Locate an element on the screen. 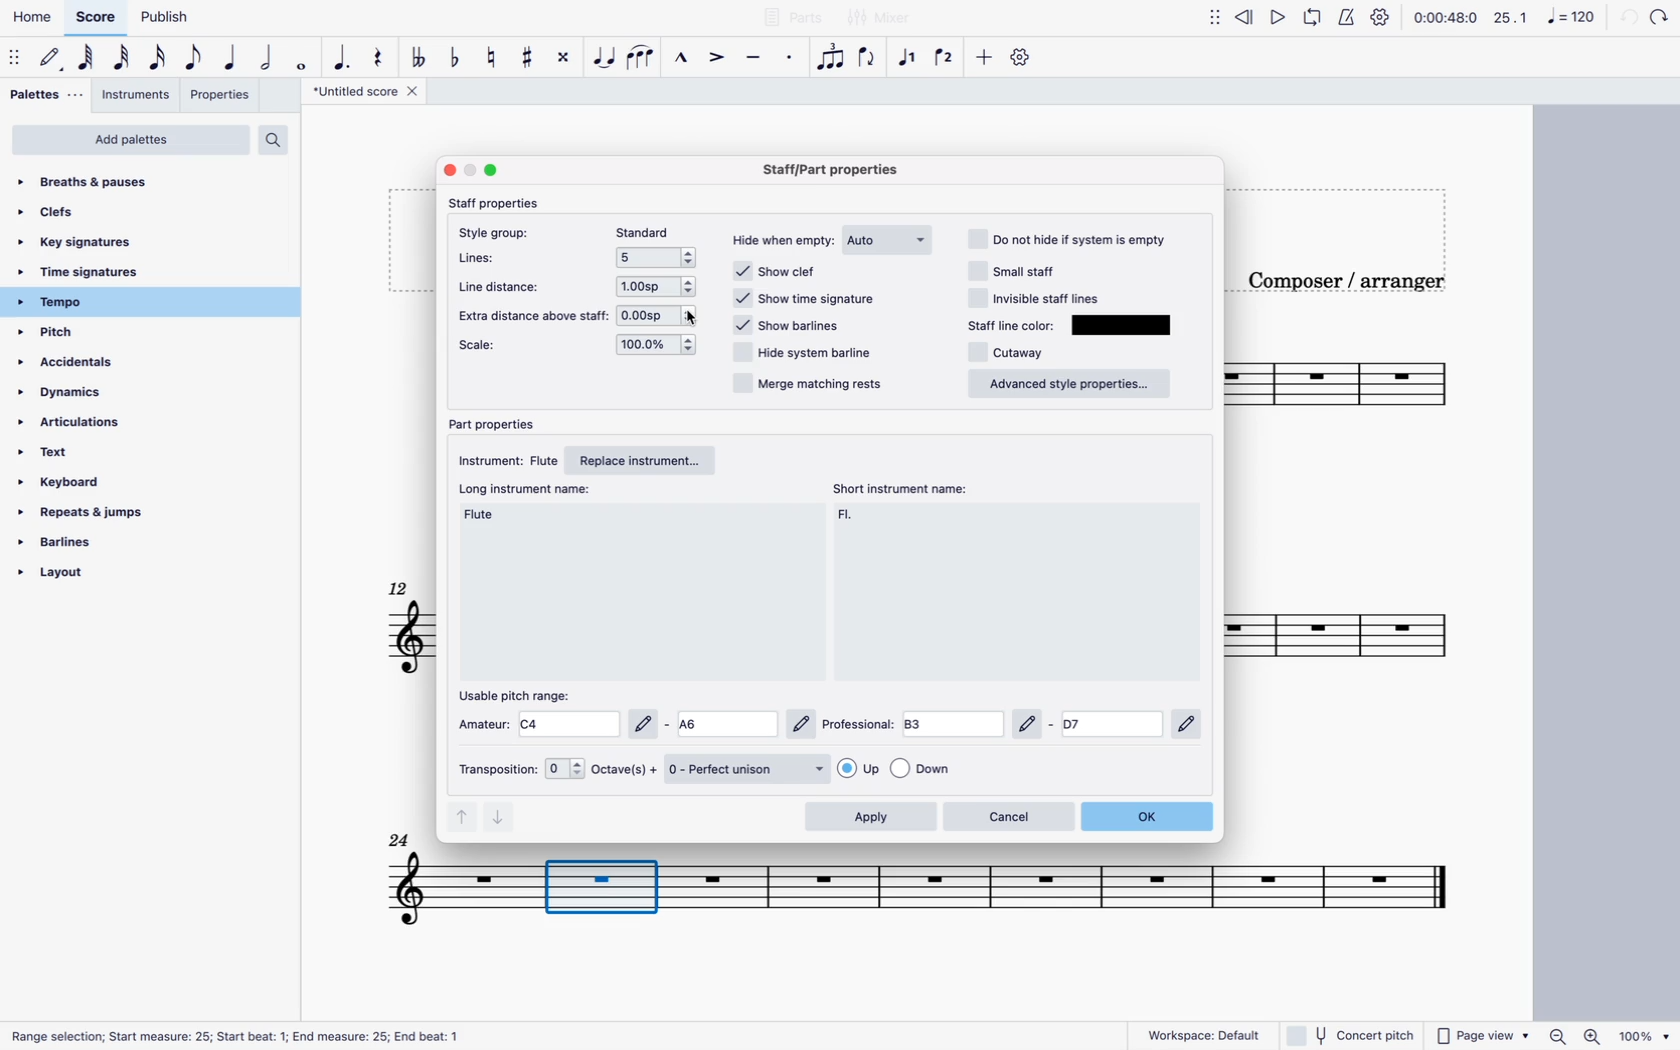  hide when empty is located at coordinates (782, 243).